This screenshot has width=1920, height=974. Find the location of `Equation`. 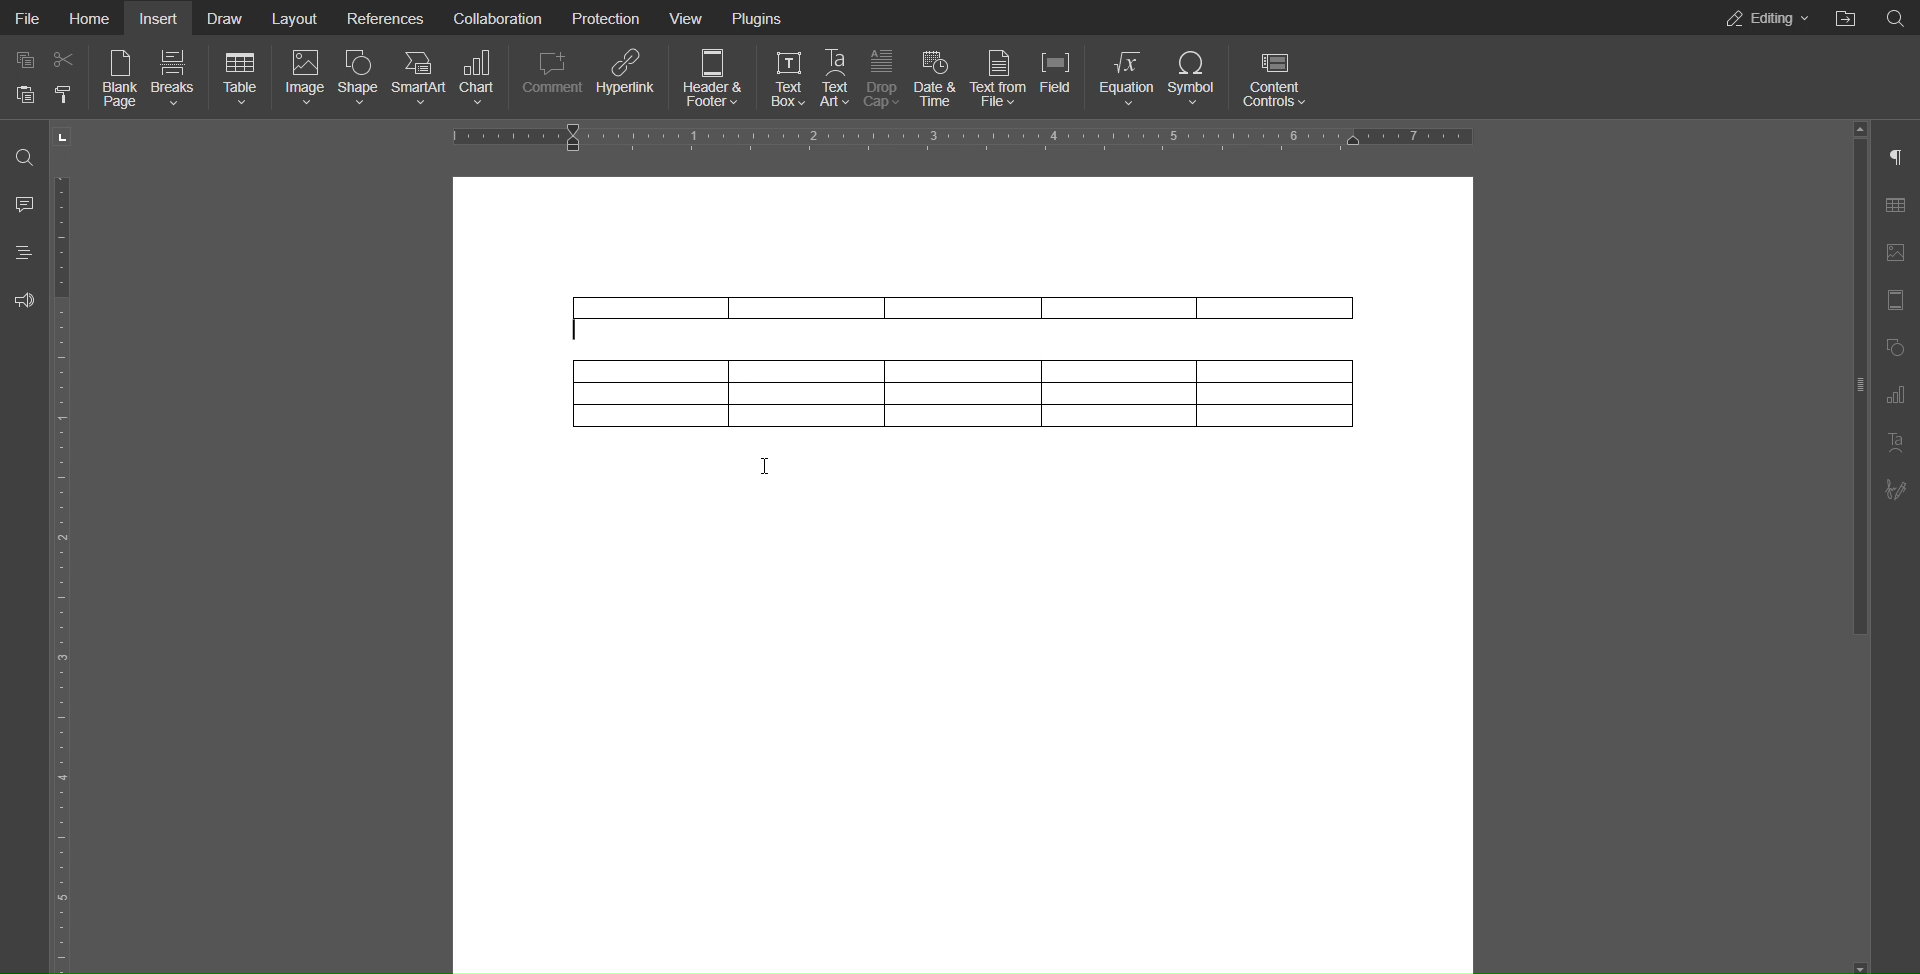

Equation is located at coordinates (1133, 78).